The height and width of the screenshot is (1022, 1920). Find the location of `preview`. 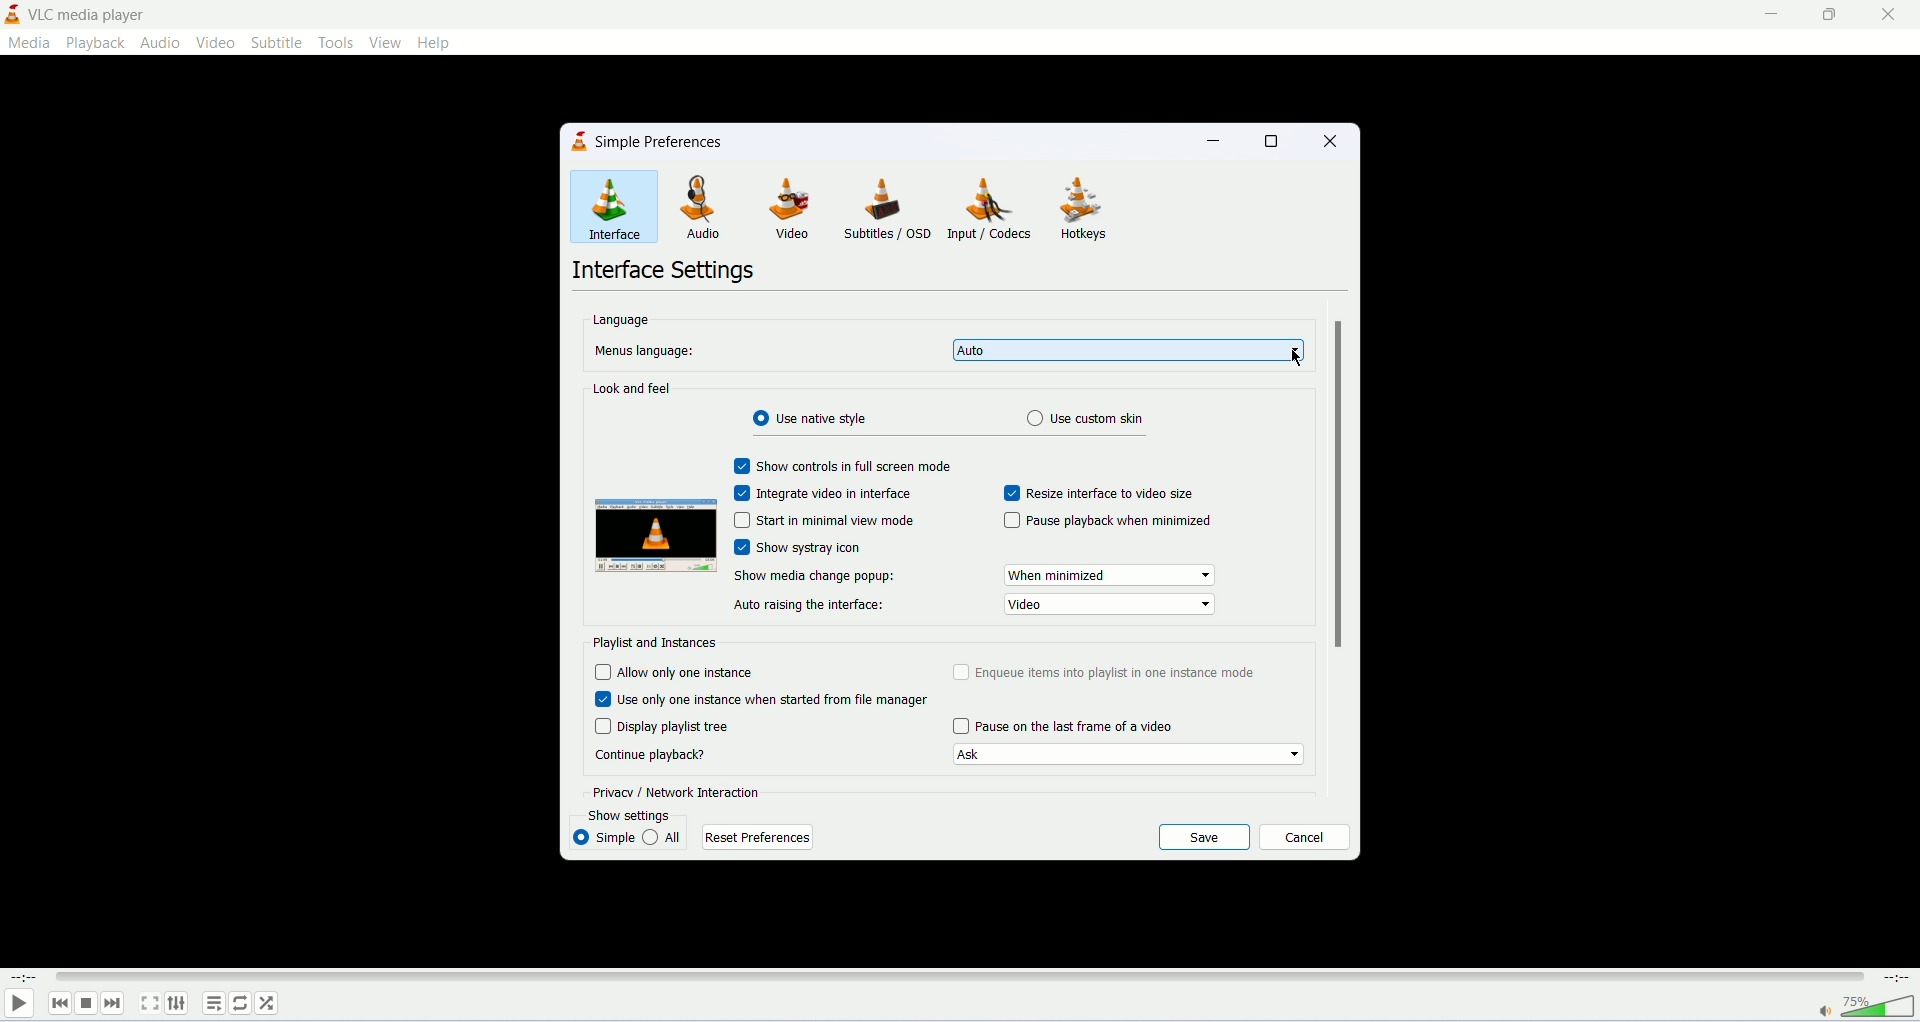

preview is located at coordinates (655, 538).